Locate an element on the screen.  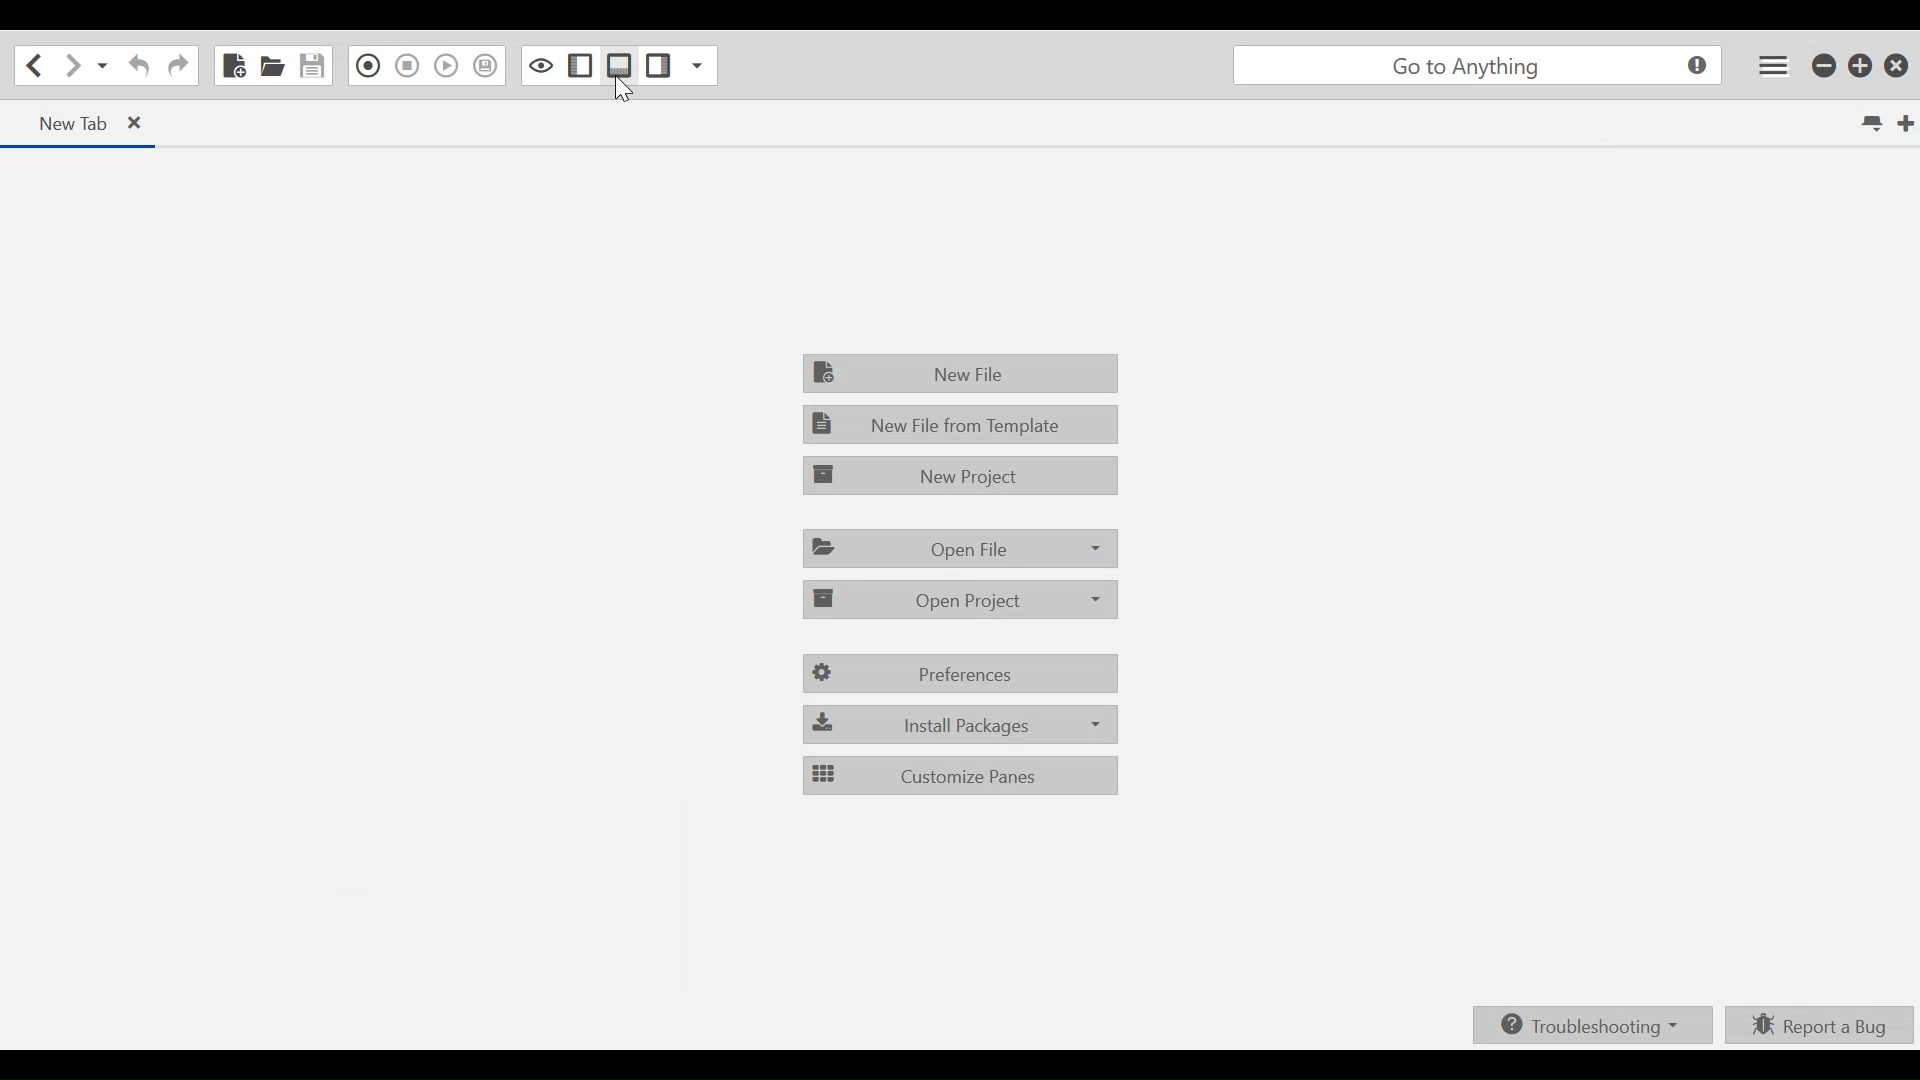
Open Project is located at coordinates (962, 600).